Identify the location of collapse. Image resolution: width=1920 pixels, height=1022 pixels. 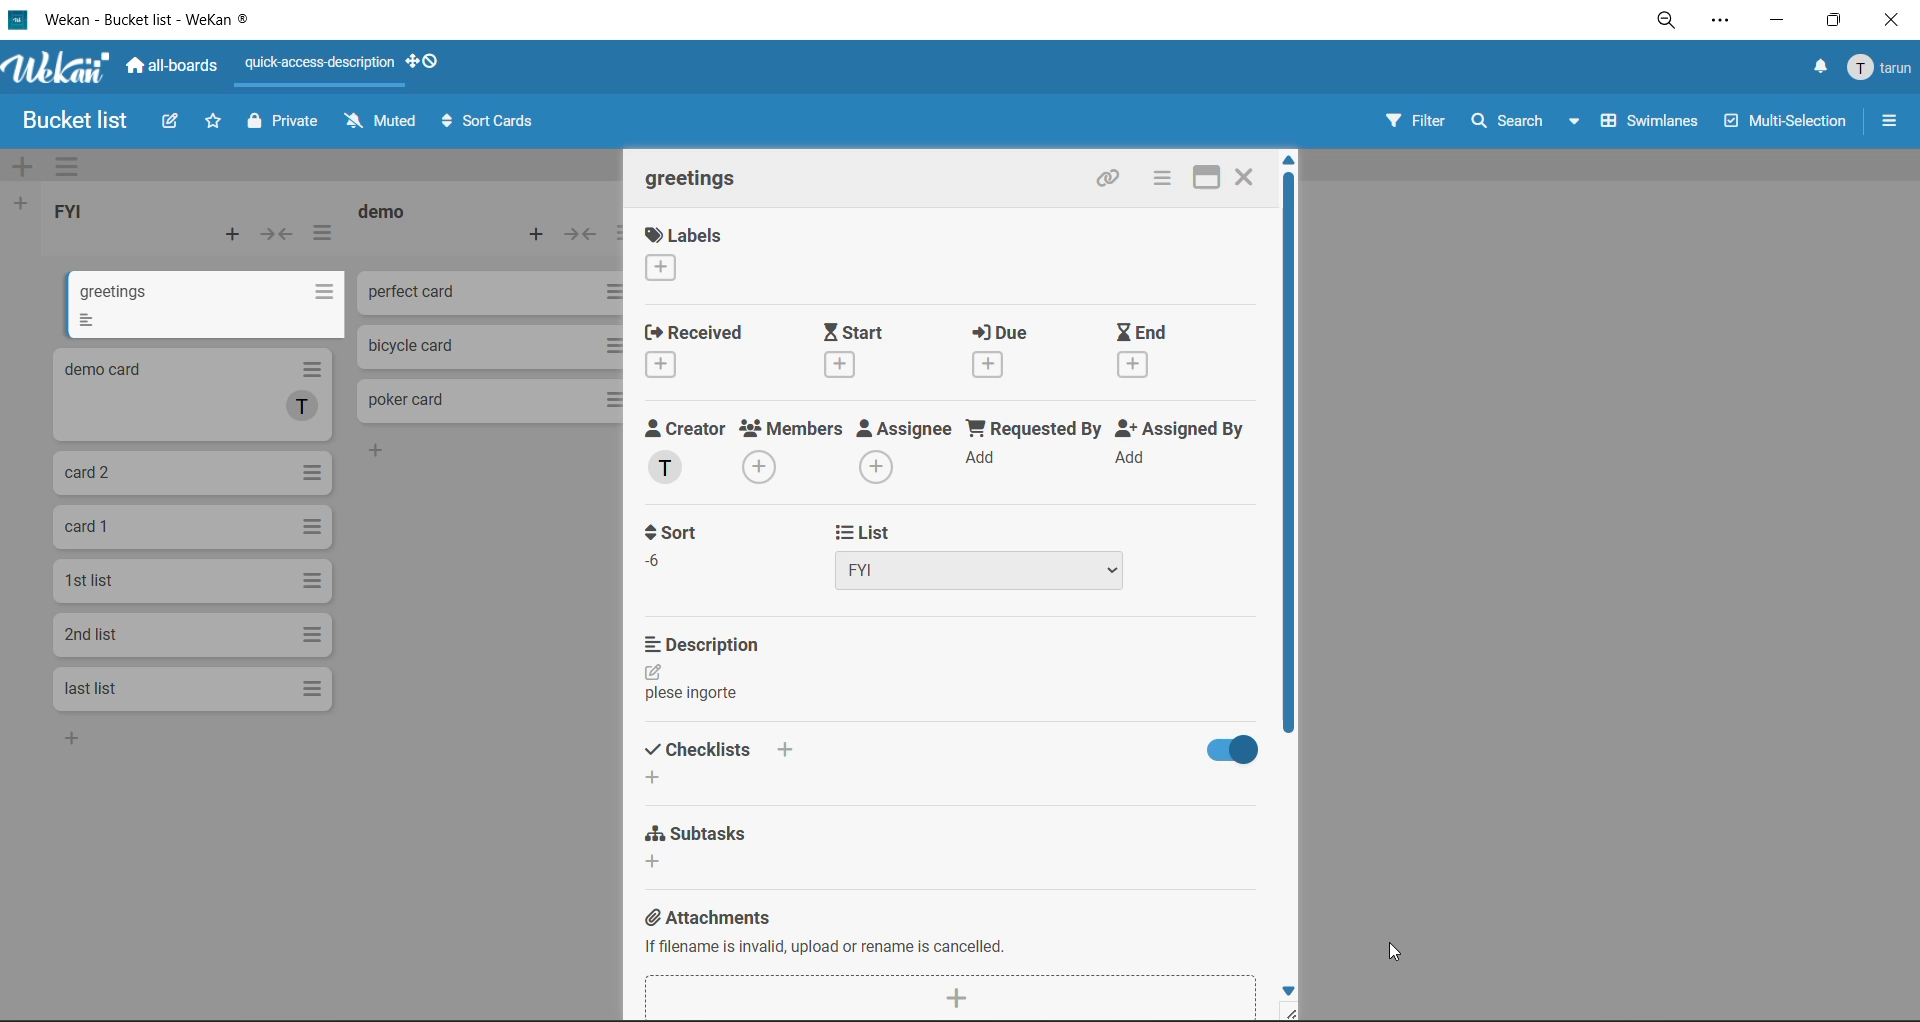
(582, 235).